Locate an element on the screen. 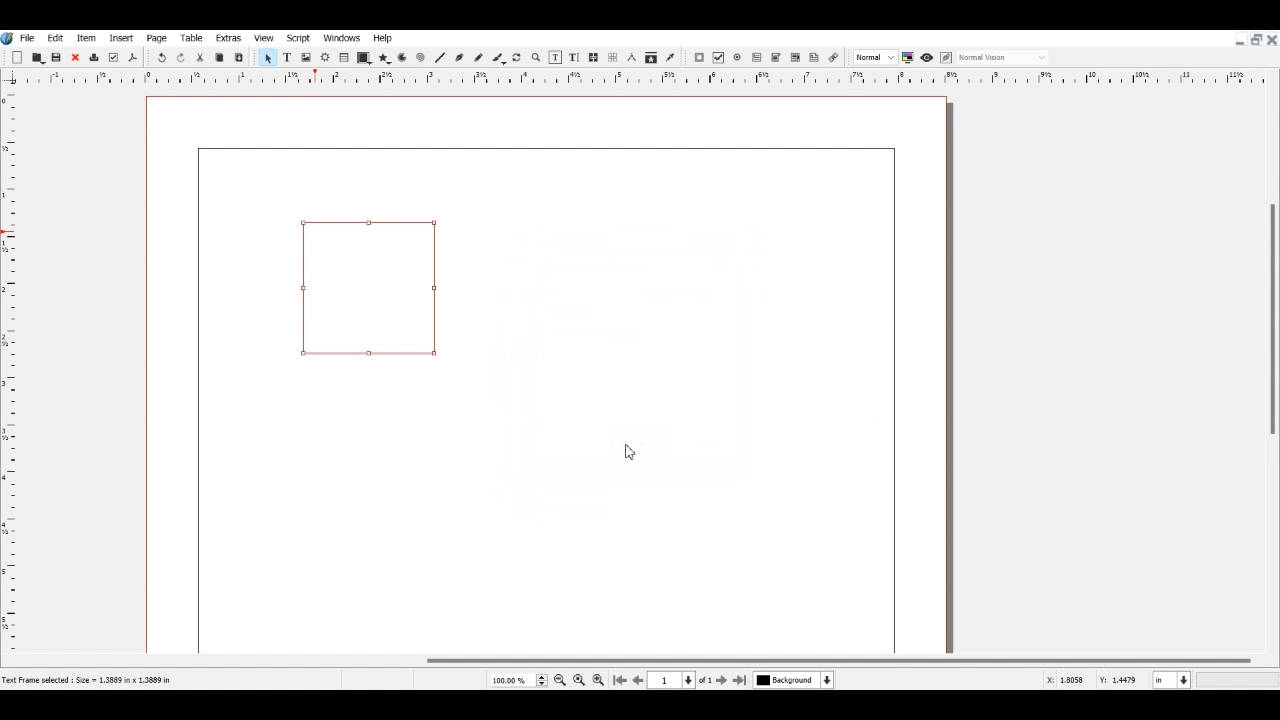 The image size is (1280, 720). Go to Last Page is located at coordinates (742, 681).